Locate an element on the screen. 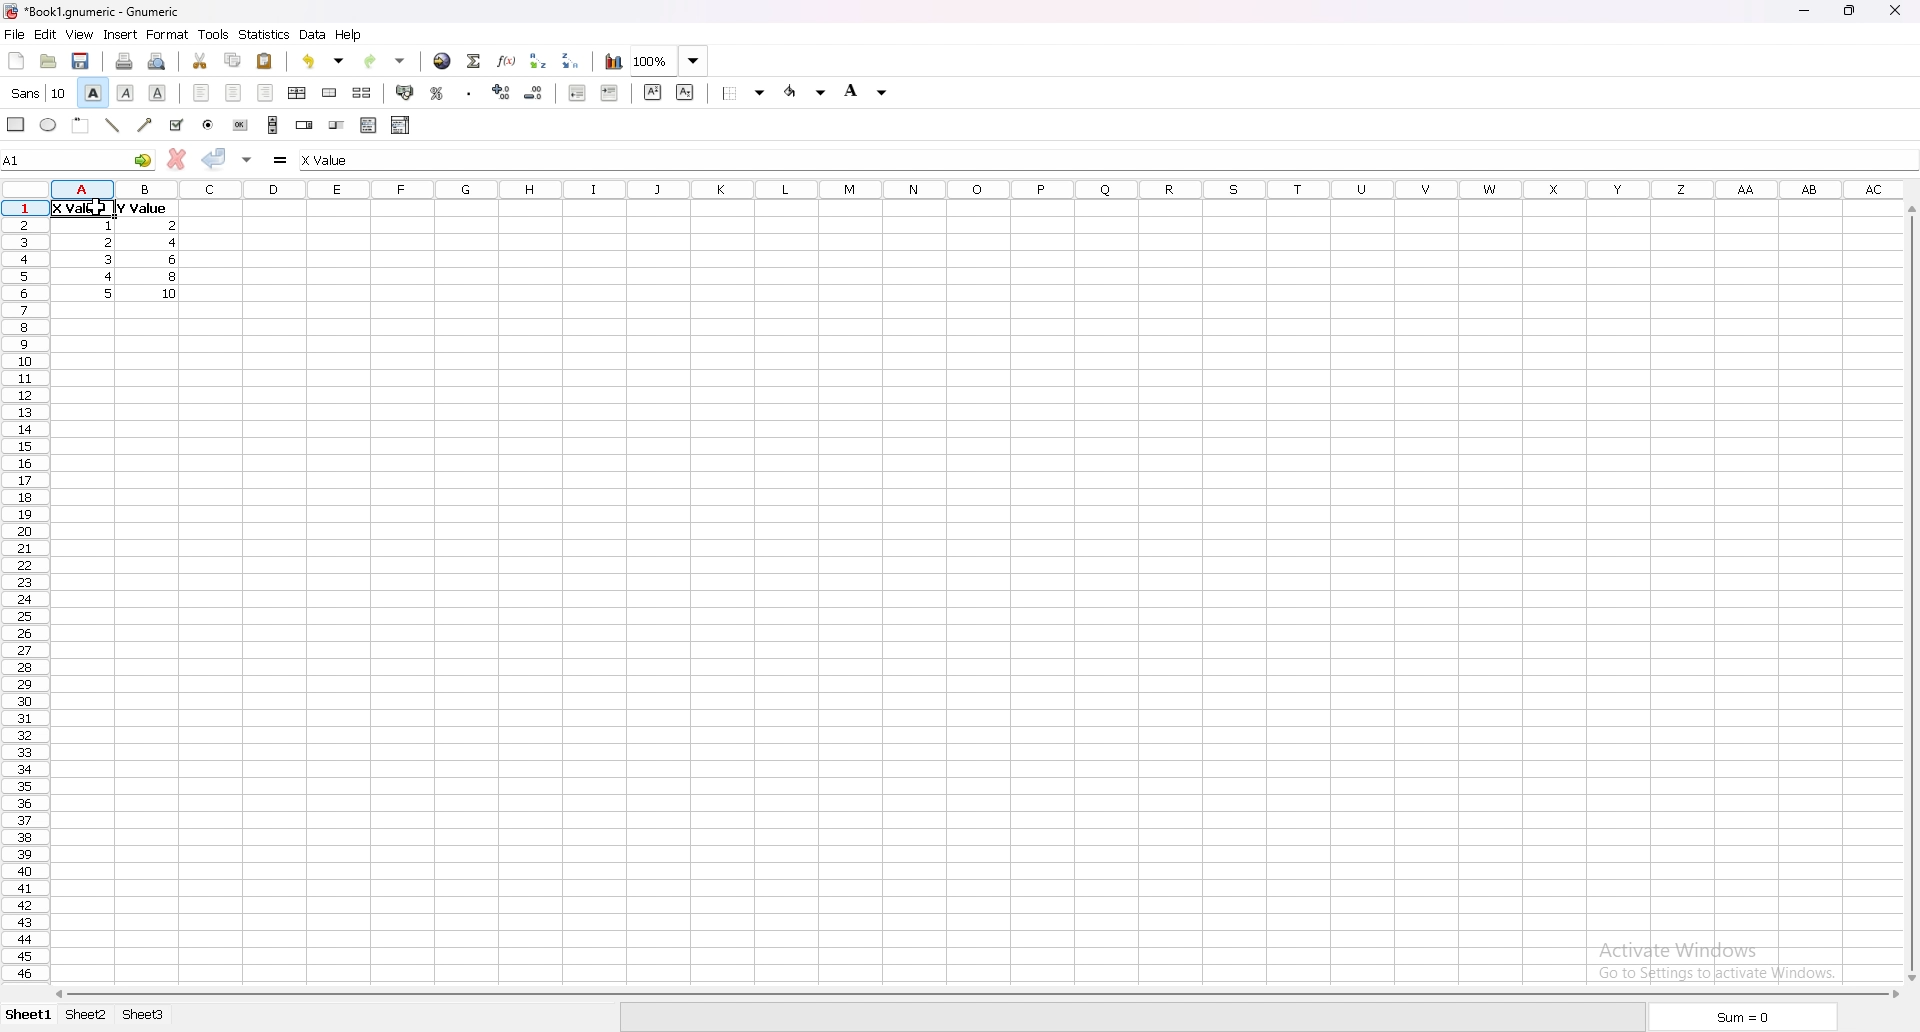 The width and height of the screenshot is (1920, 1032). function is located at coordinates (509, 60).